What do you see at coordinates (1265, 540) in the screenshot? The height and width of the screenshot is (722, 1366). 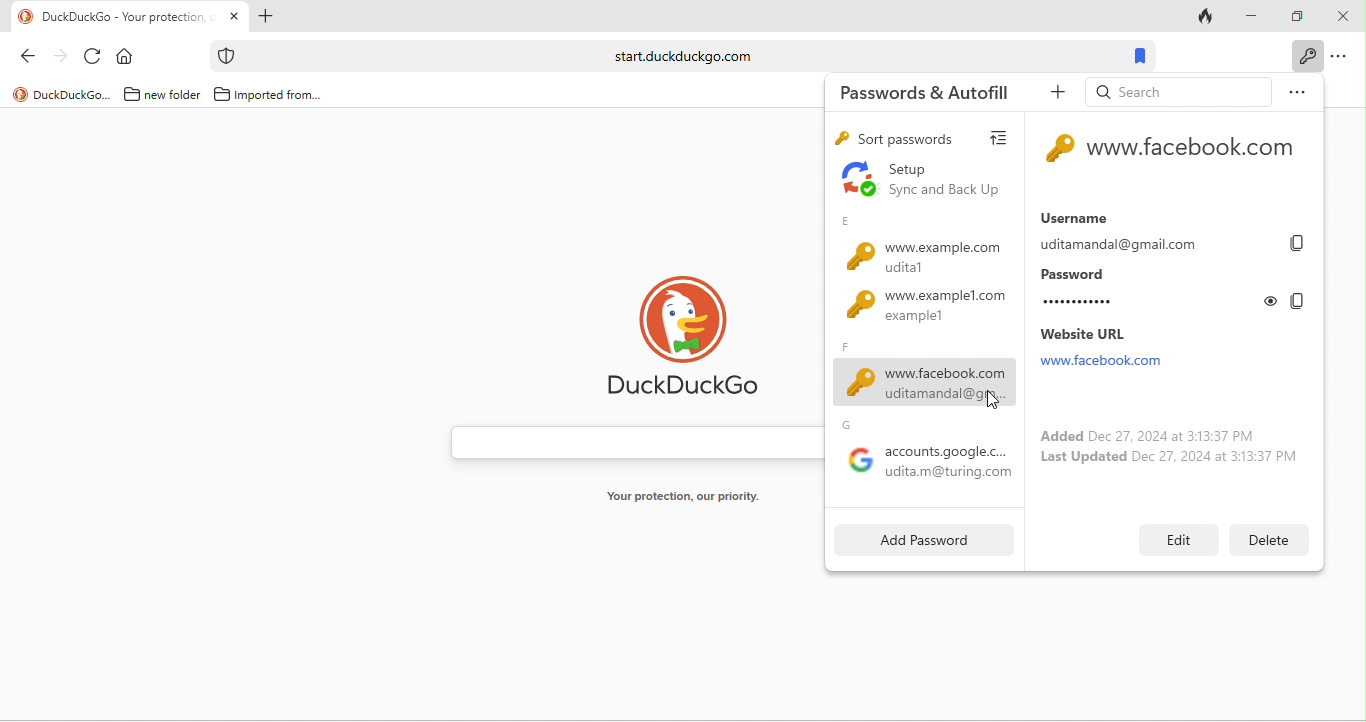 I see `delete` at bounding box center [1265, 540].